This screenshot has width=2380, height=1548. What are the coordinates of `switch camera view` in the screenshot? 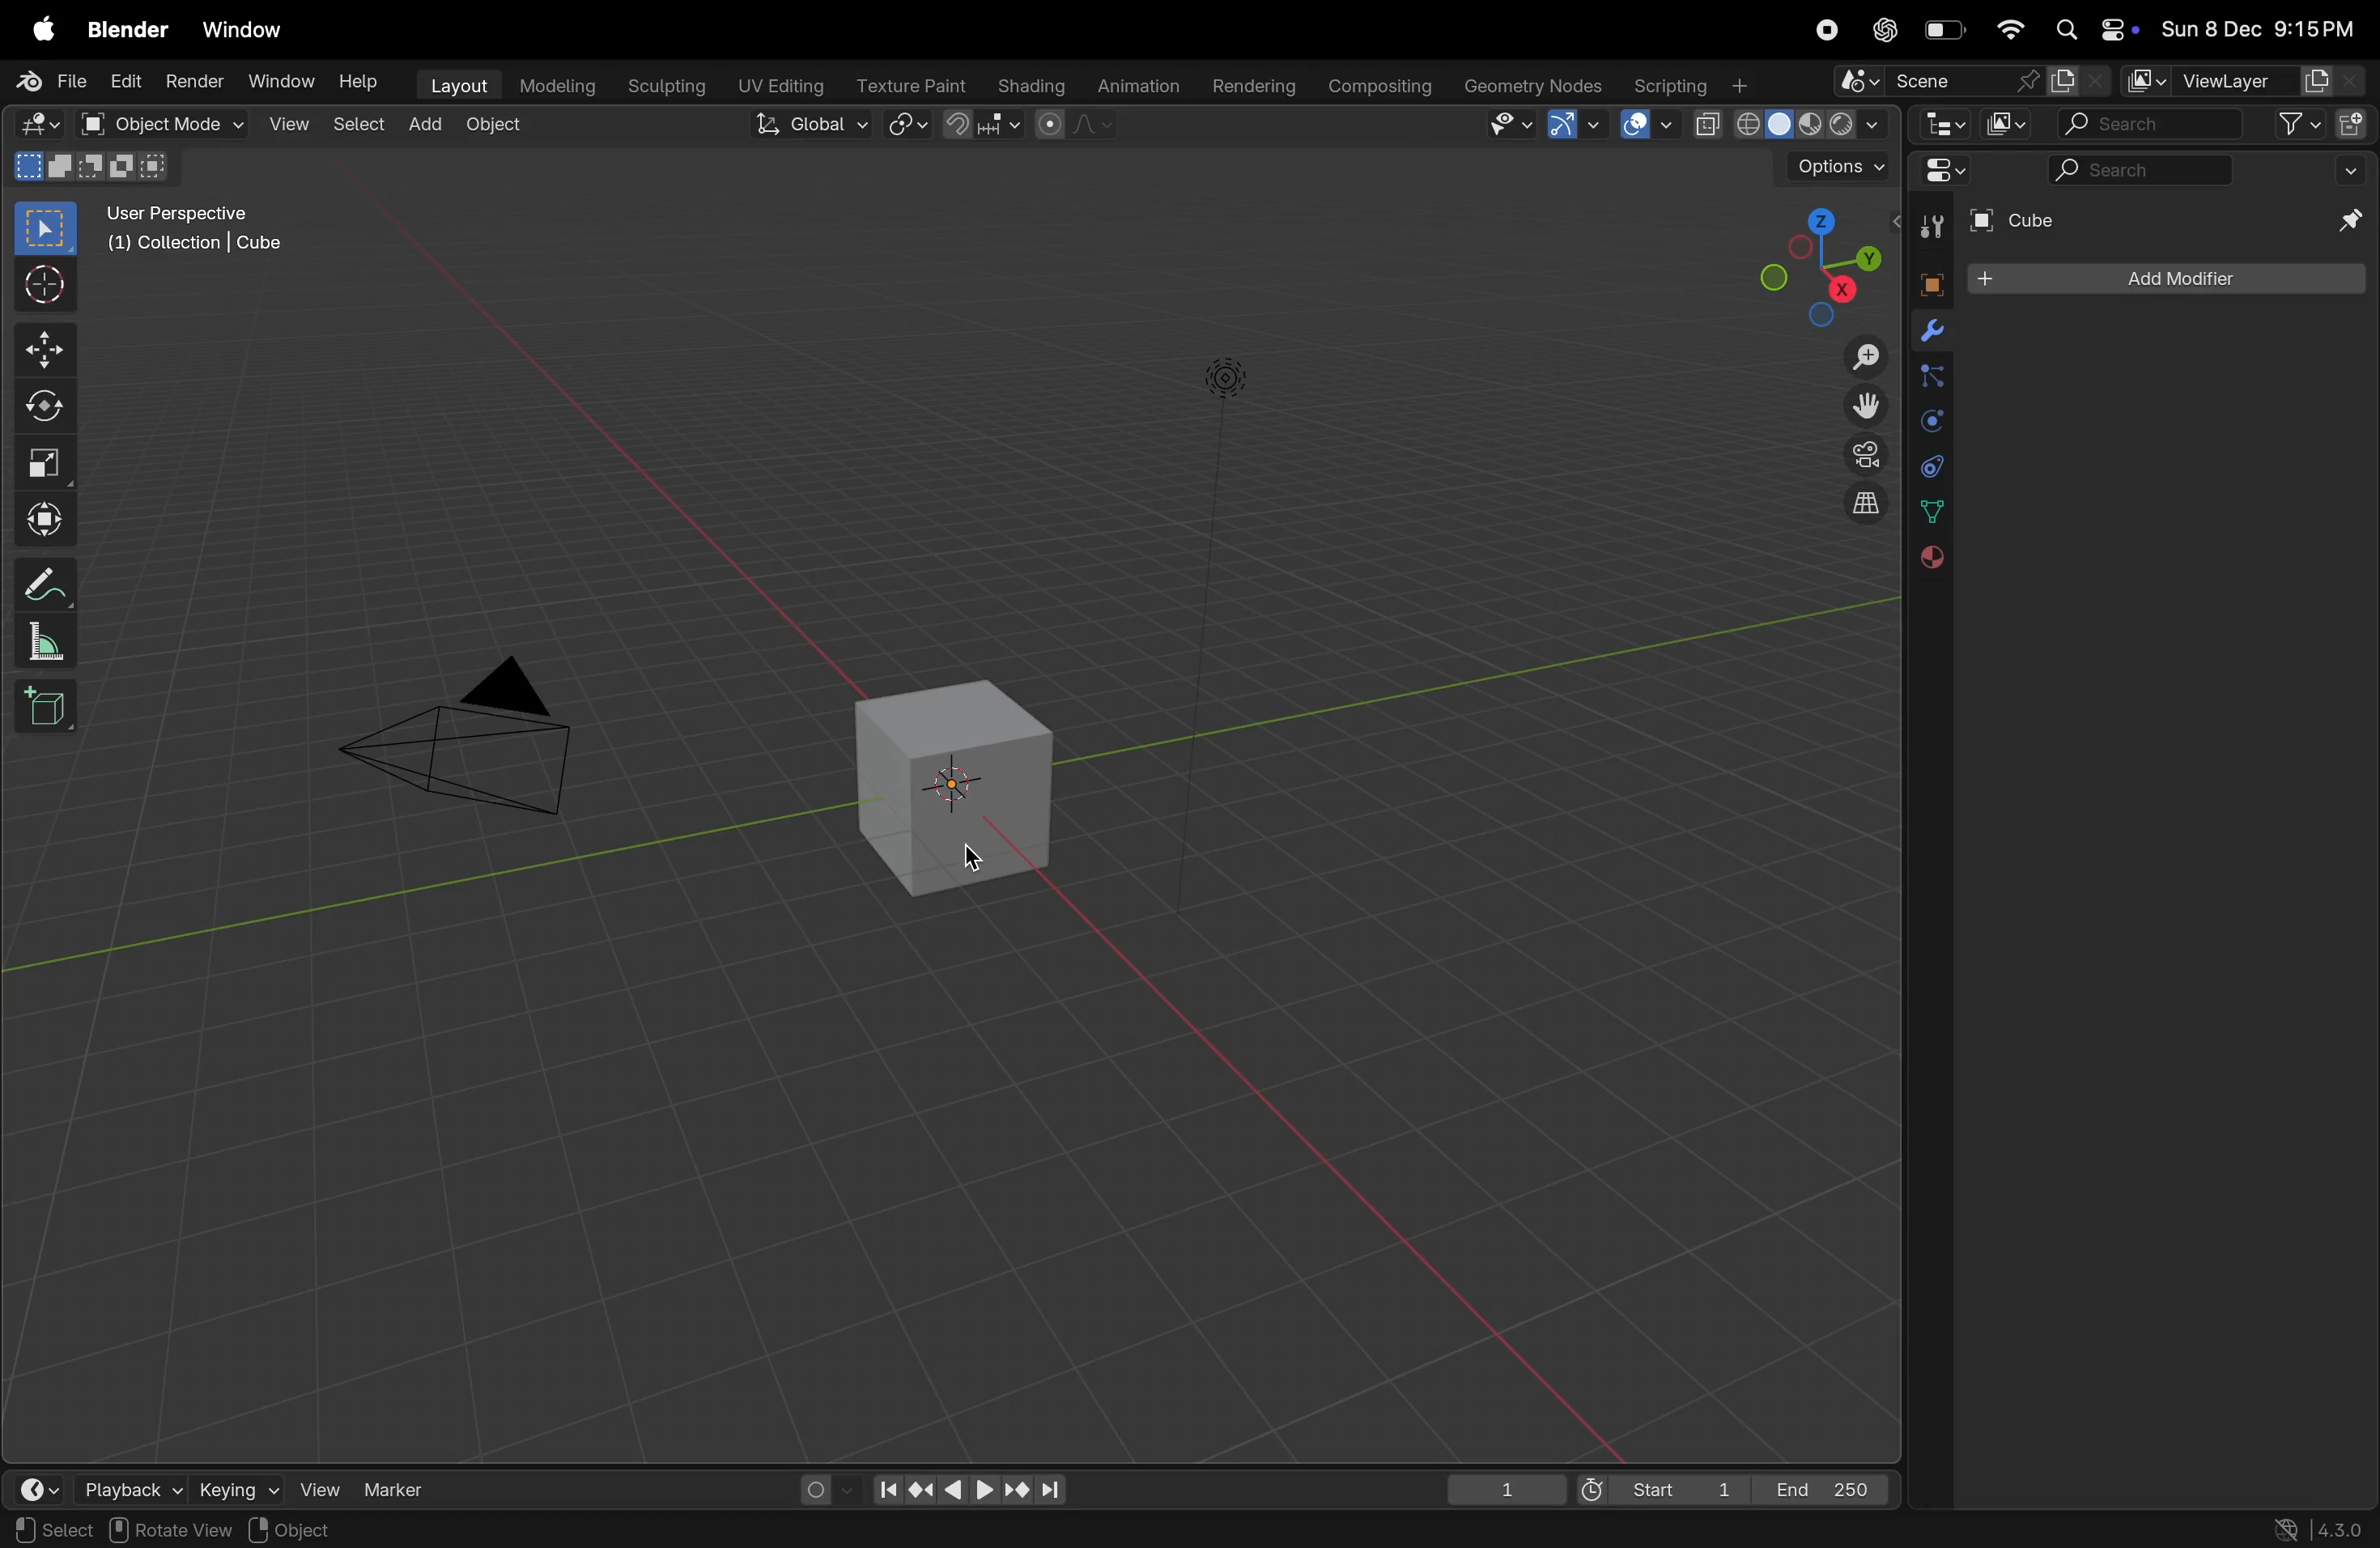 It's located at (1858, 453).